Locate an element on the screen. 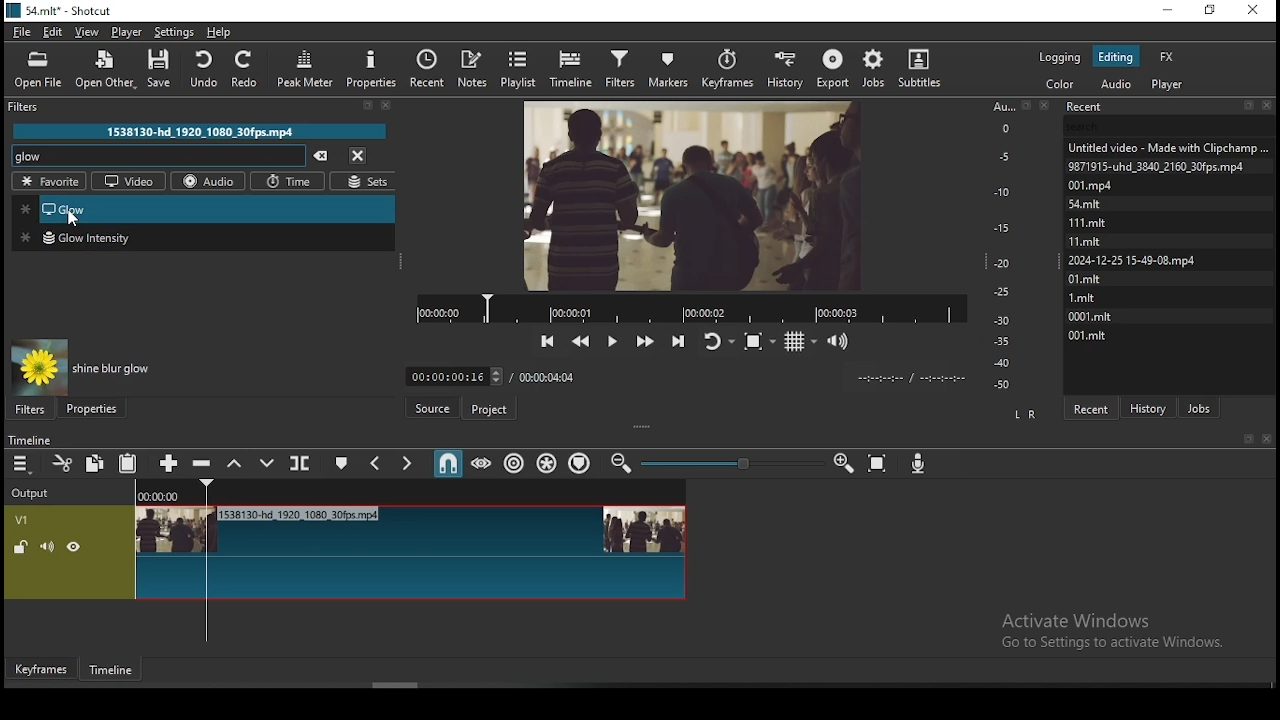 The image size is (1280, 720). export is located at coordinates (832, 69).